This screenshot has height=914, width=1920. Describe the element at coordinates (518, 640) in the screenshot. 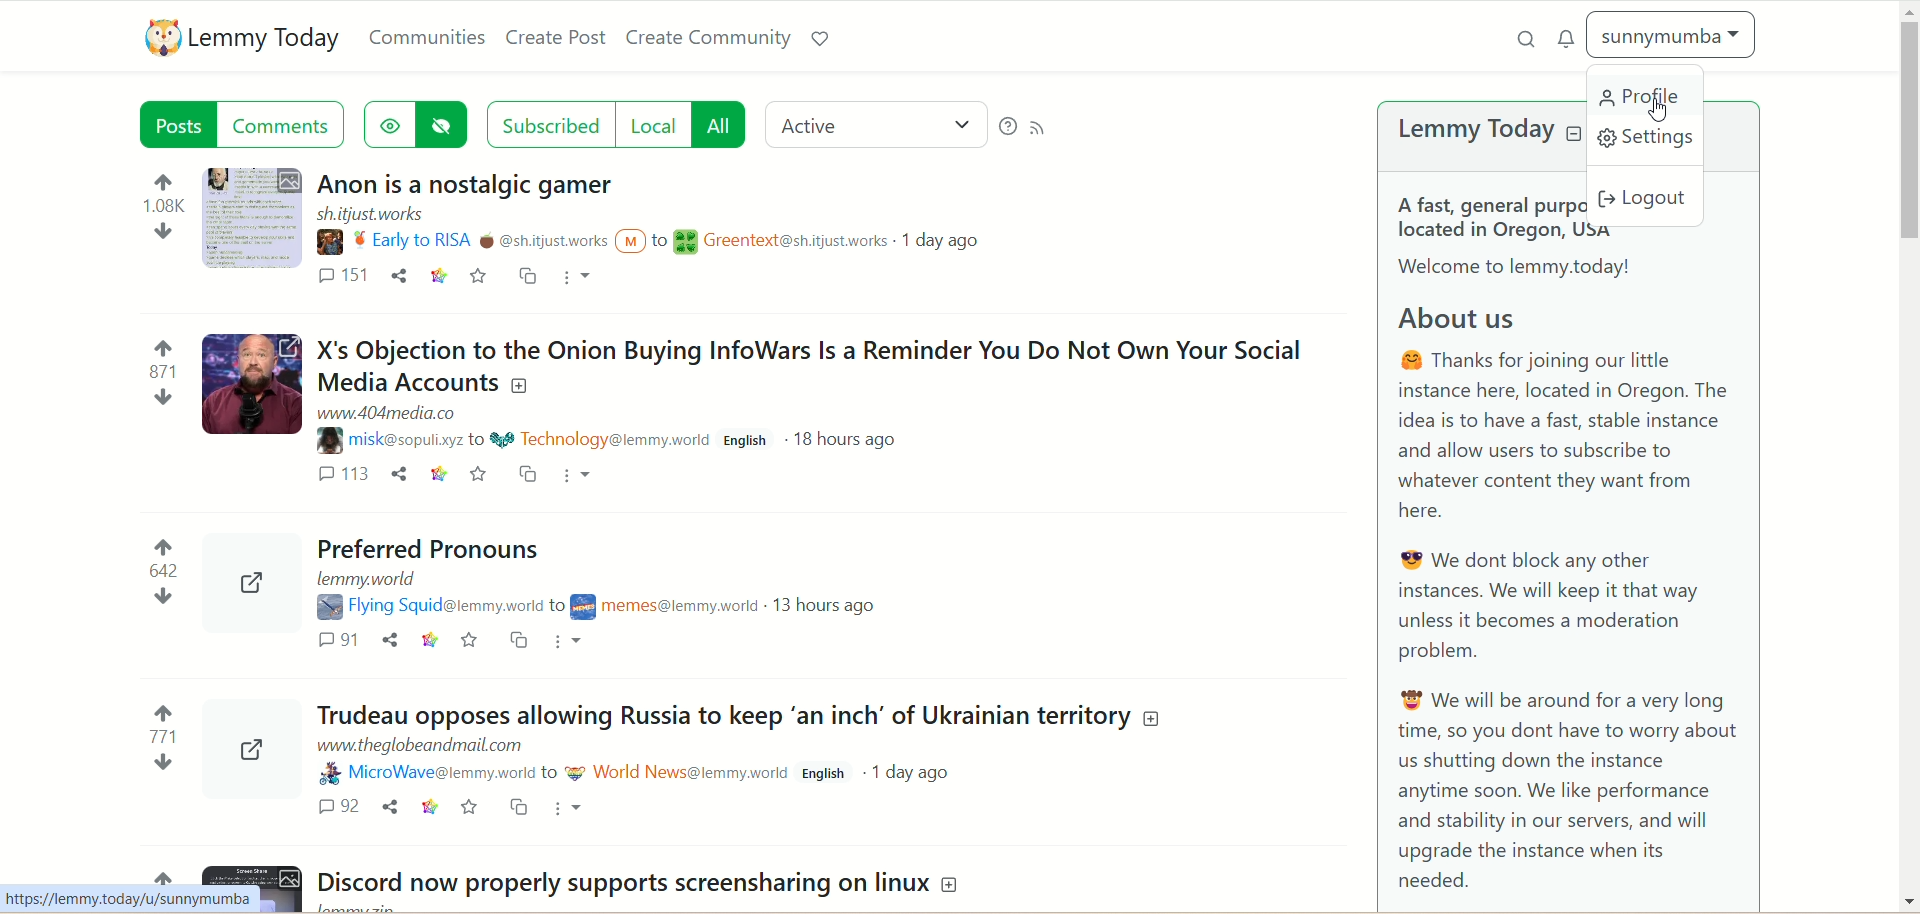

I see `Cross post` at that location.